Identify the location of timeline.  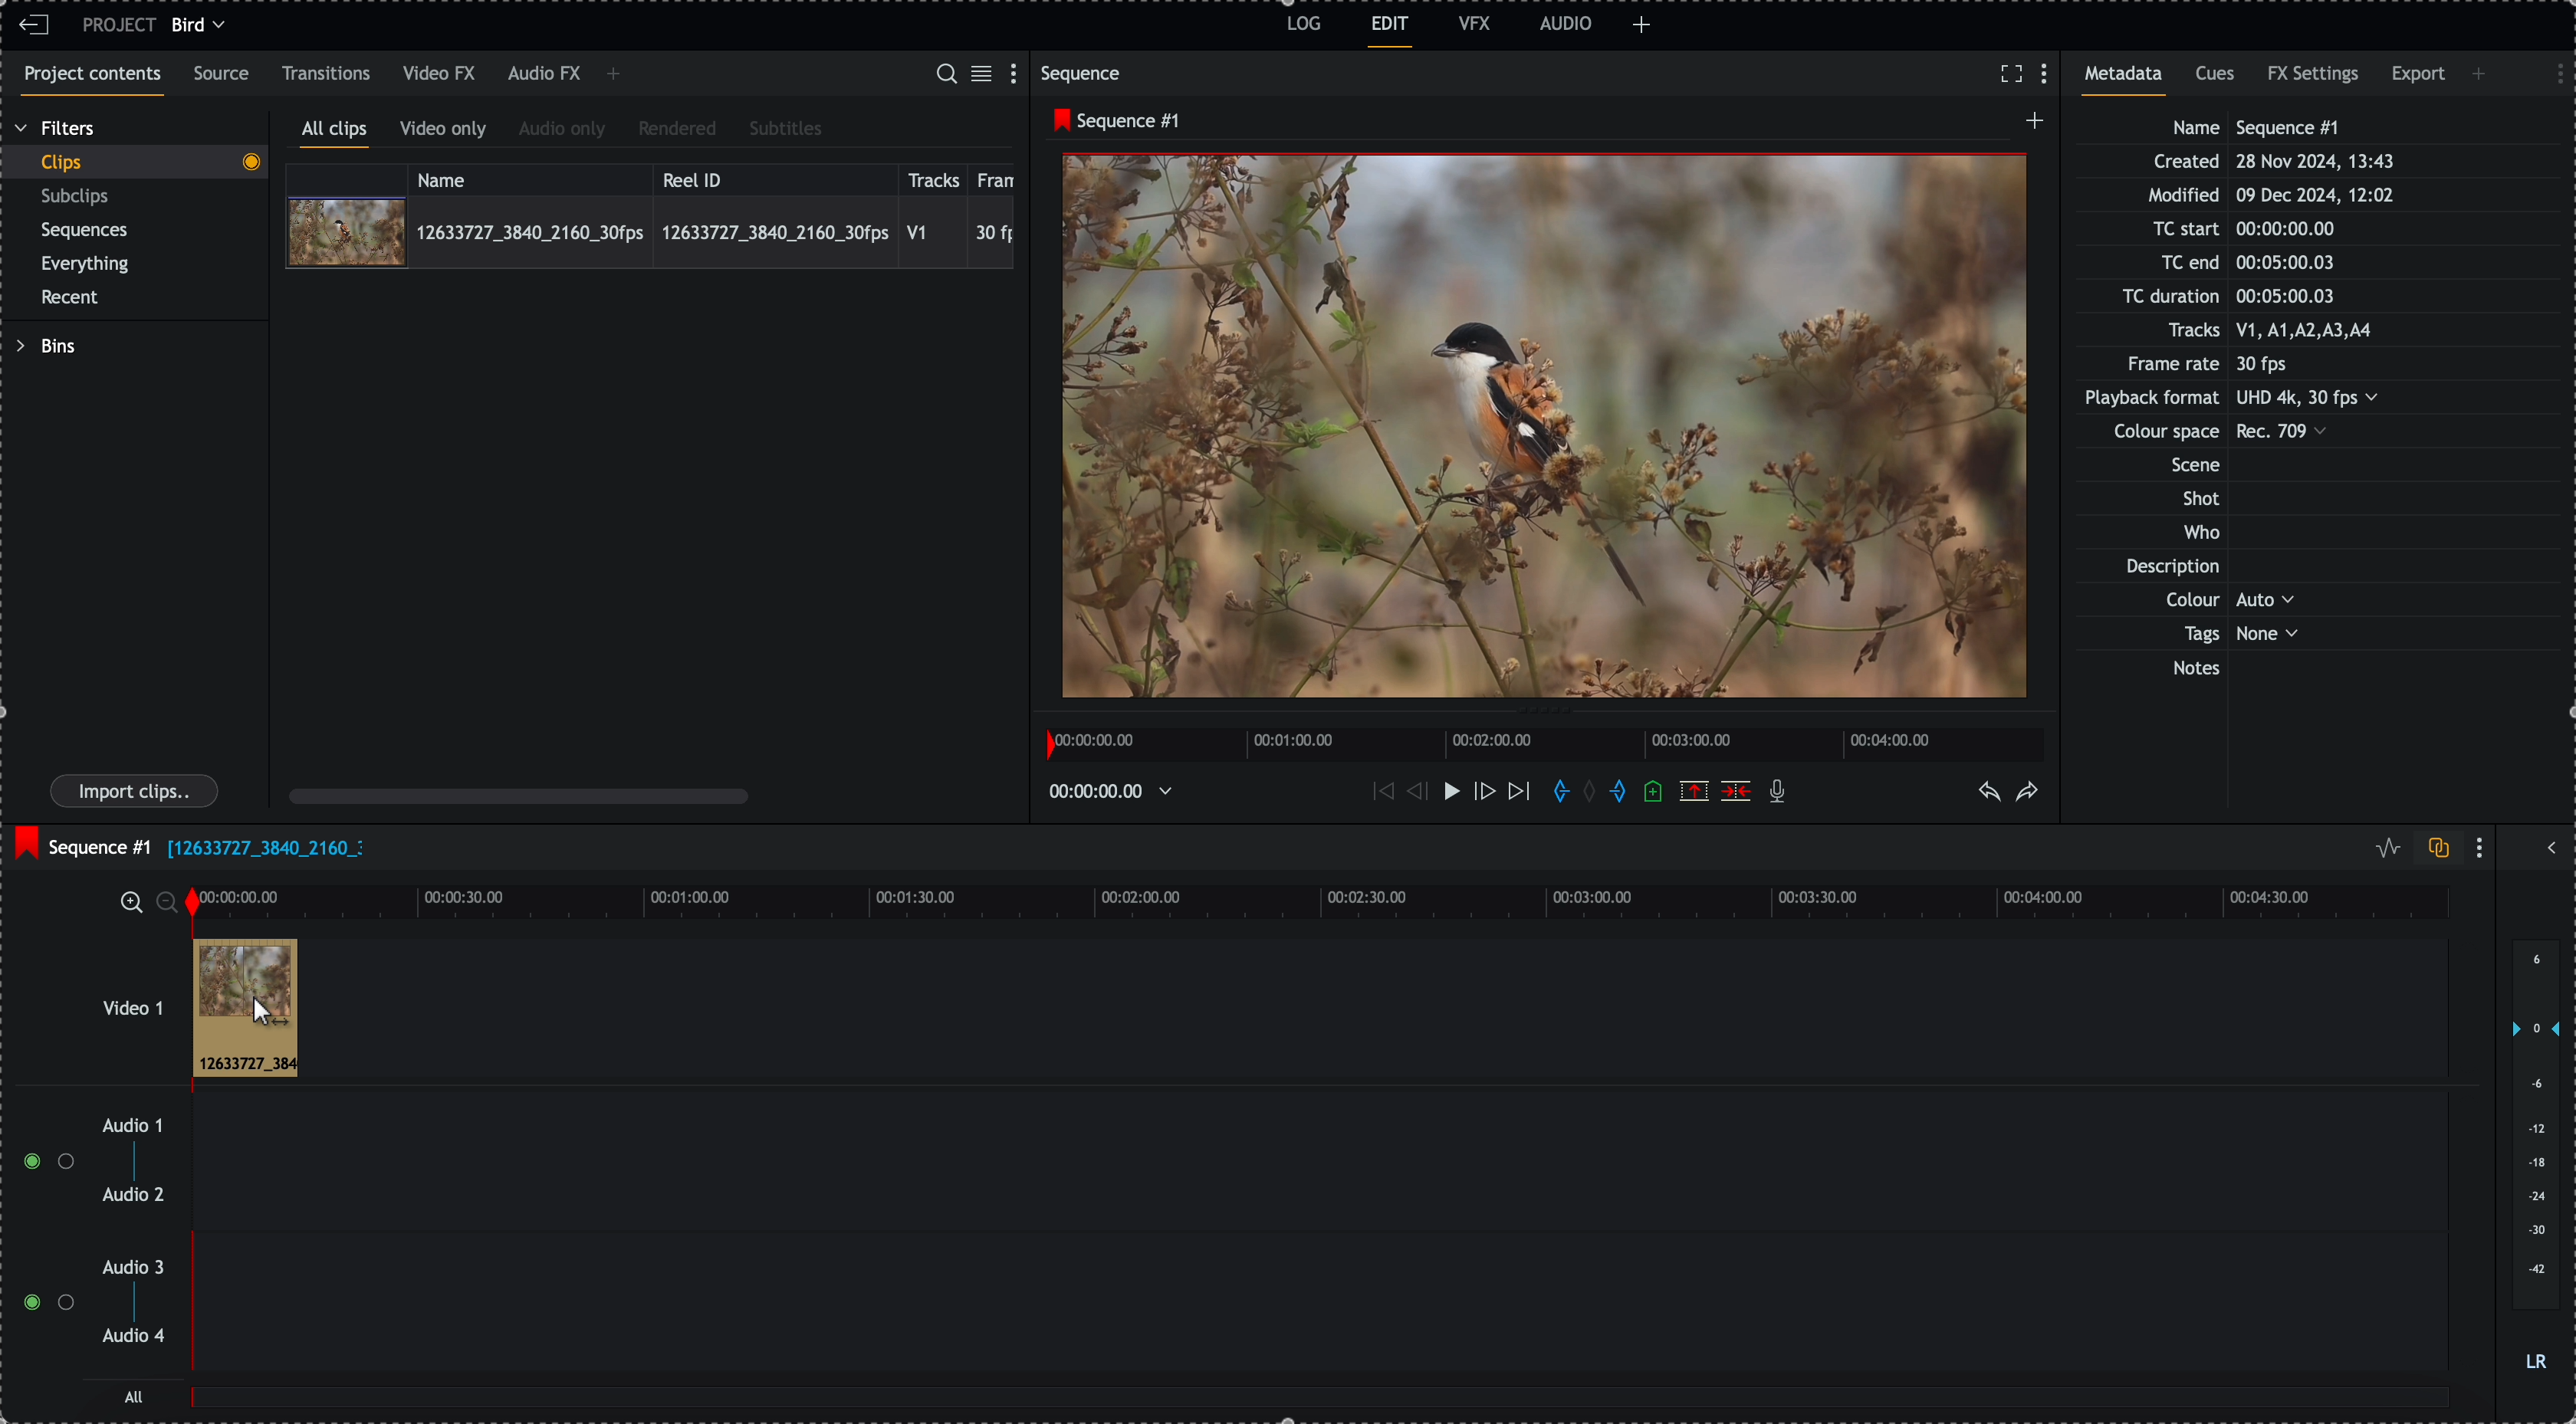
(1117, 790).